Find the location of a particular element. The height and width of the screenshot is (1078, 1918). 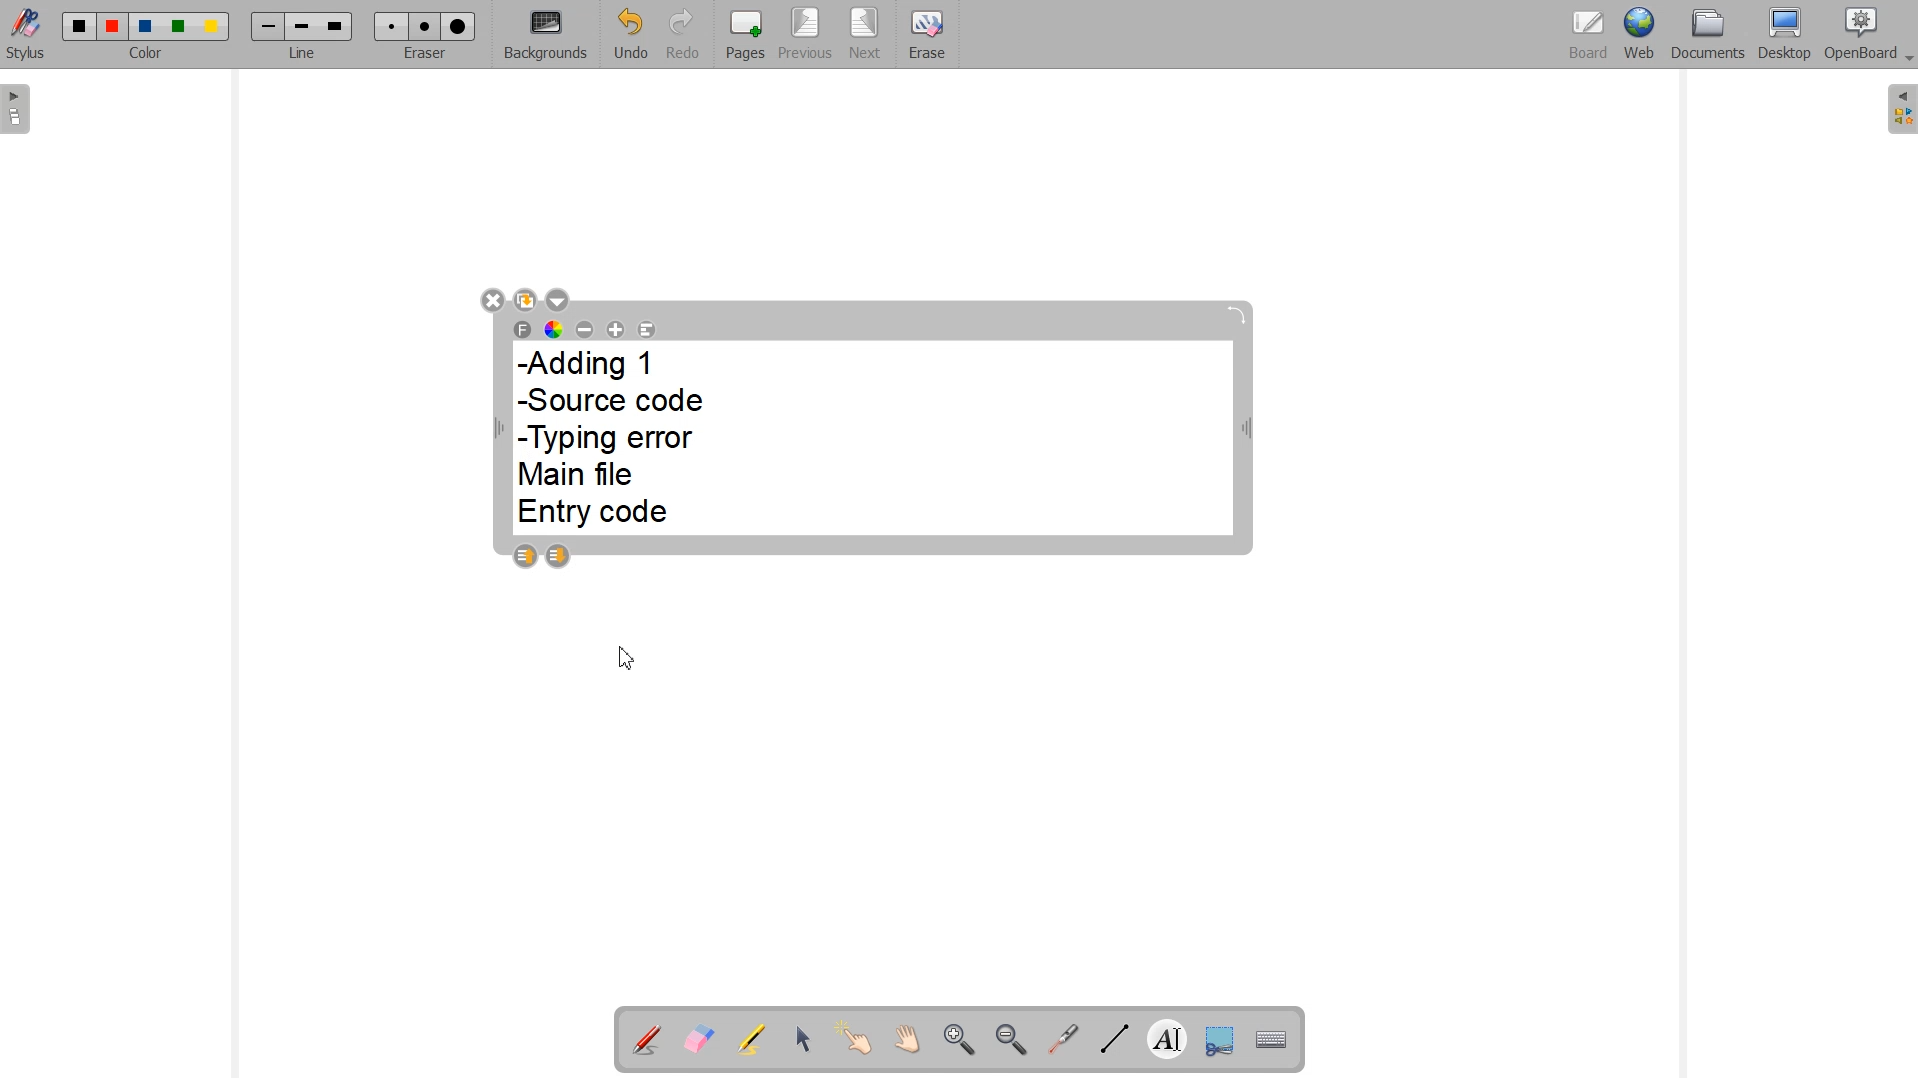

Color is located at coordinates (149, 55).